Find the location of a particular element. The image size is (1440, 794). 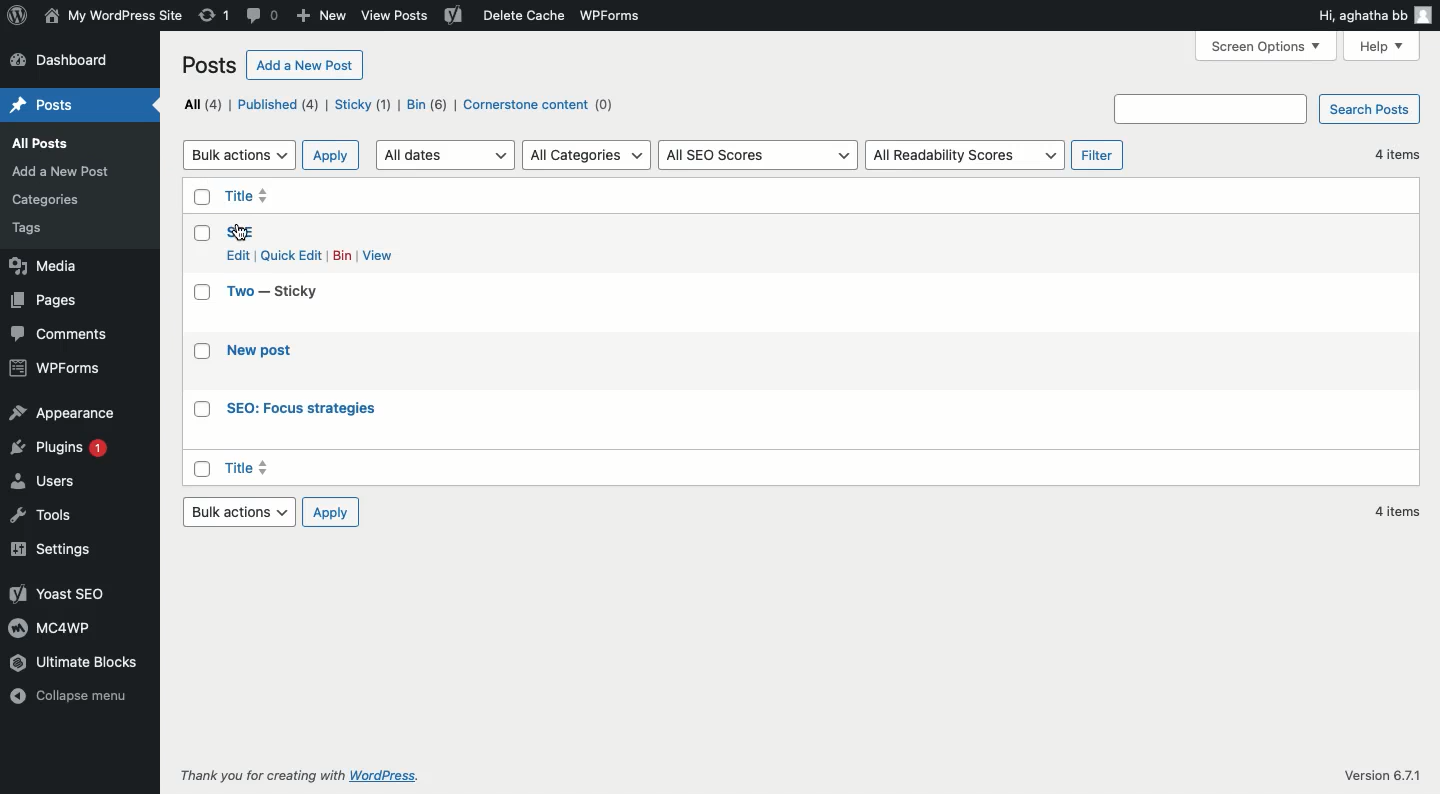

All categories is located at coordinates (588, 156).